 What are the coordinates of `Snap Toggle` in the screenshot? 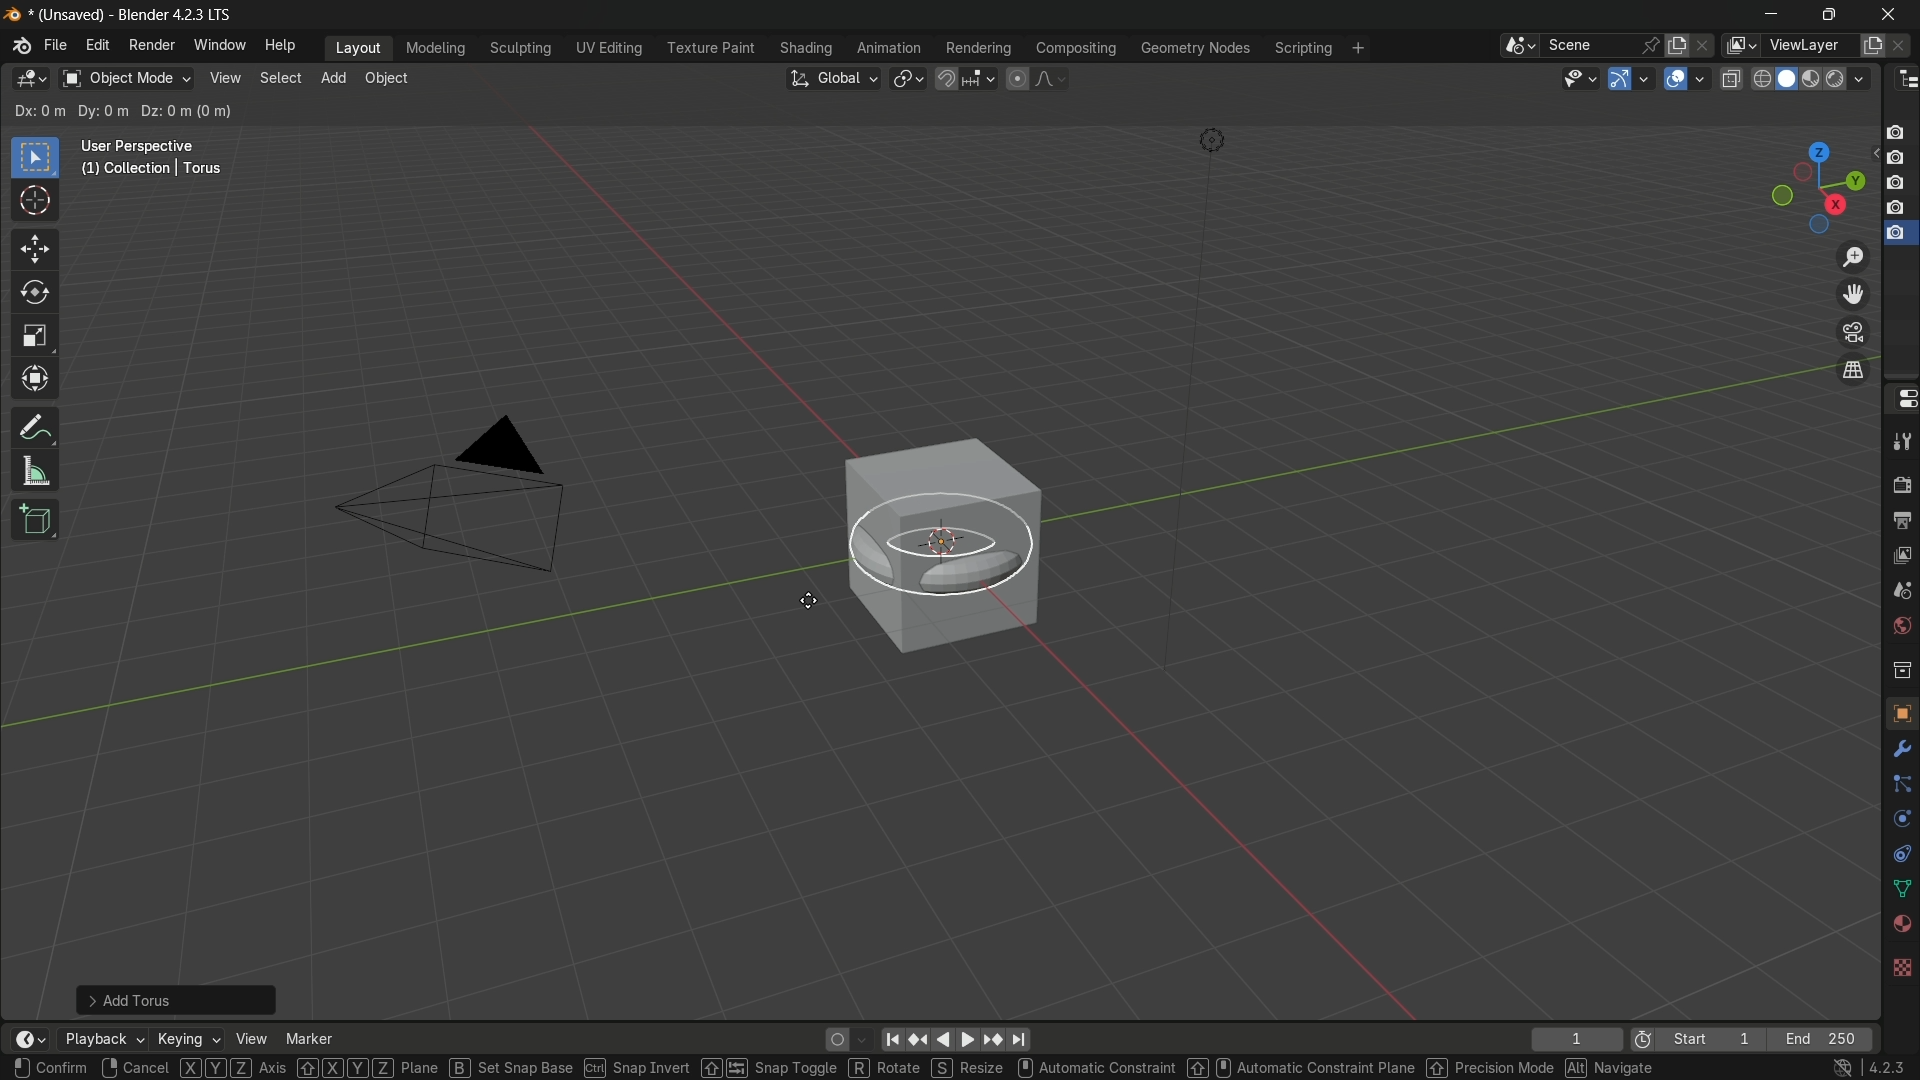 It's located at (770, 1067).